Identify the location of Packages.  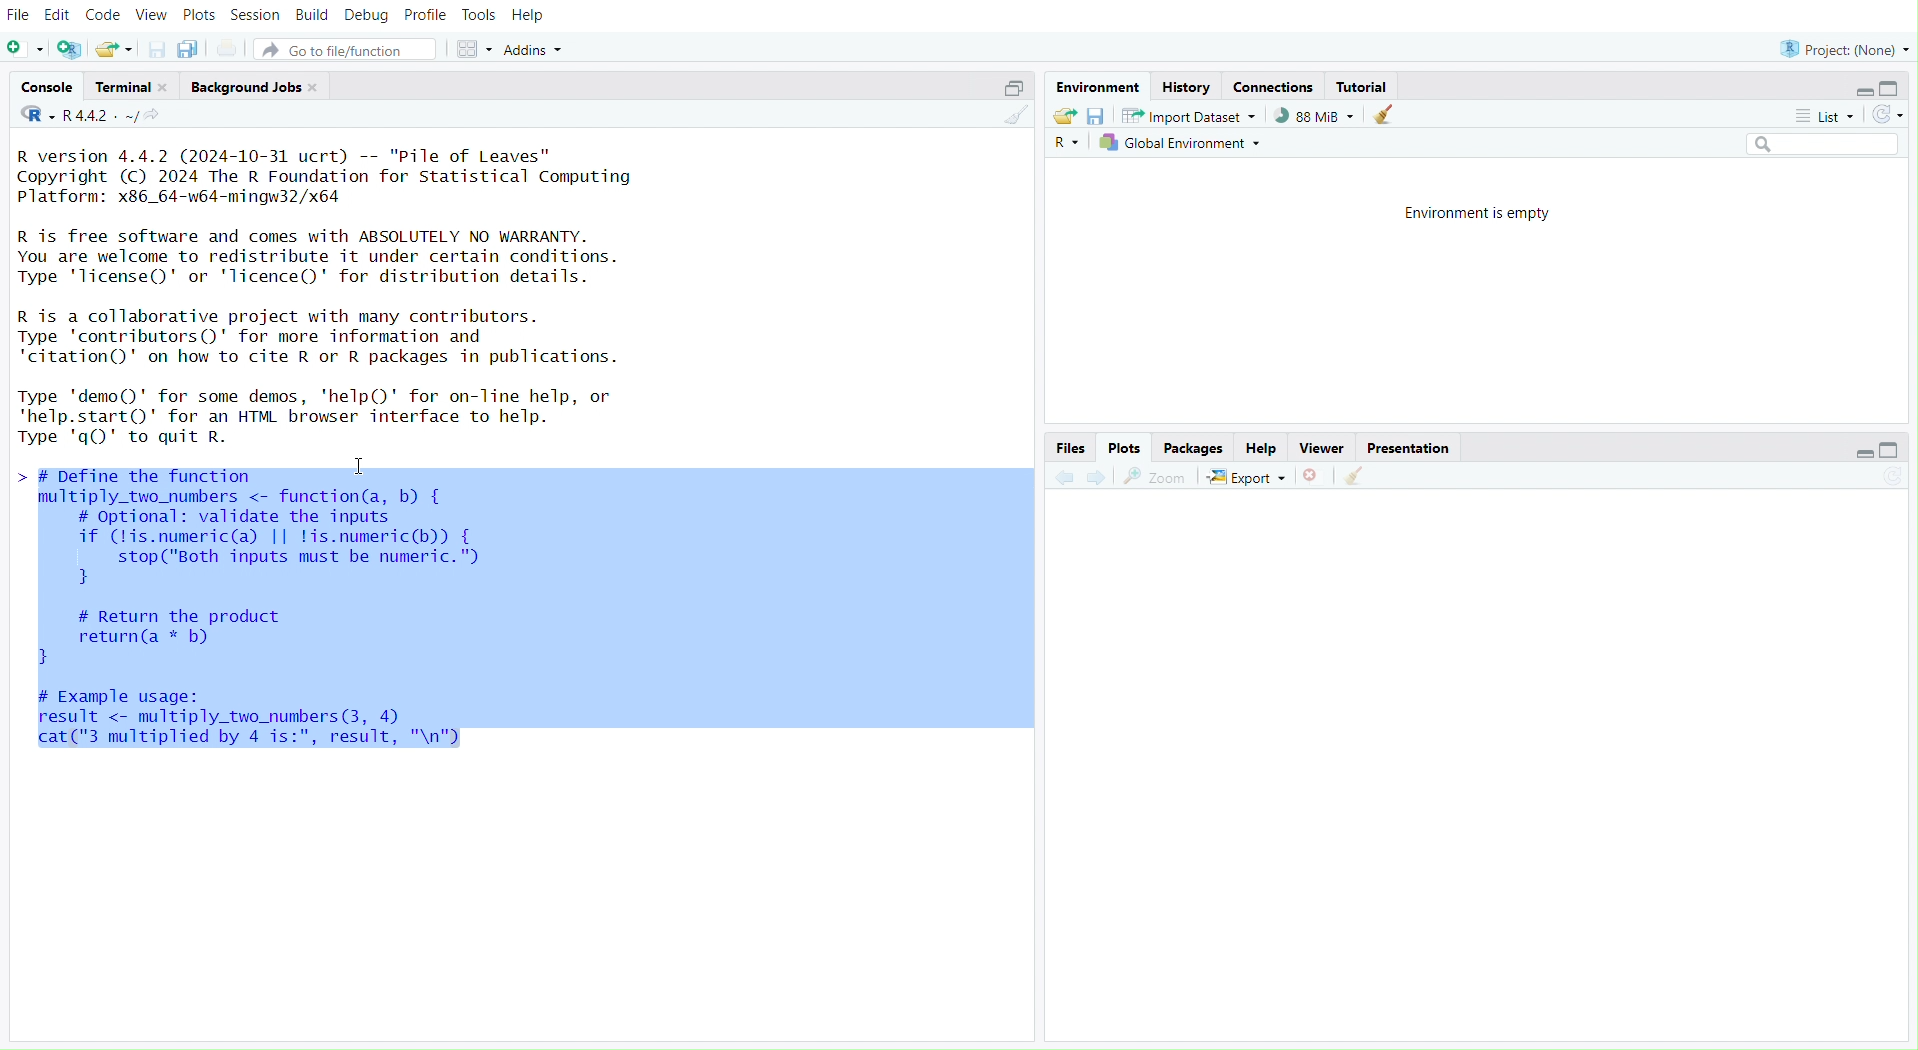
(1193, 449).